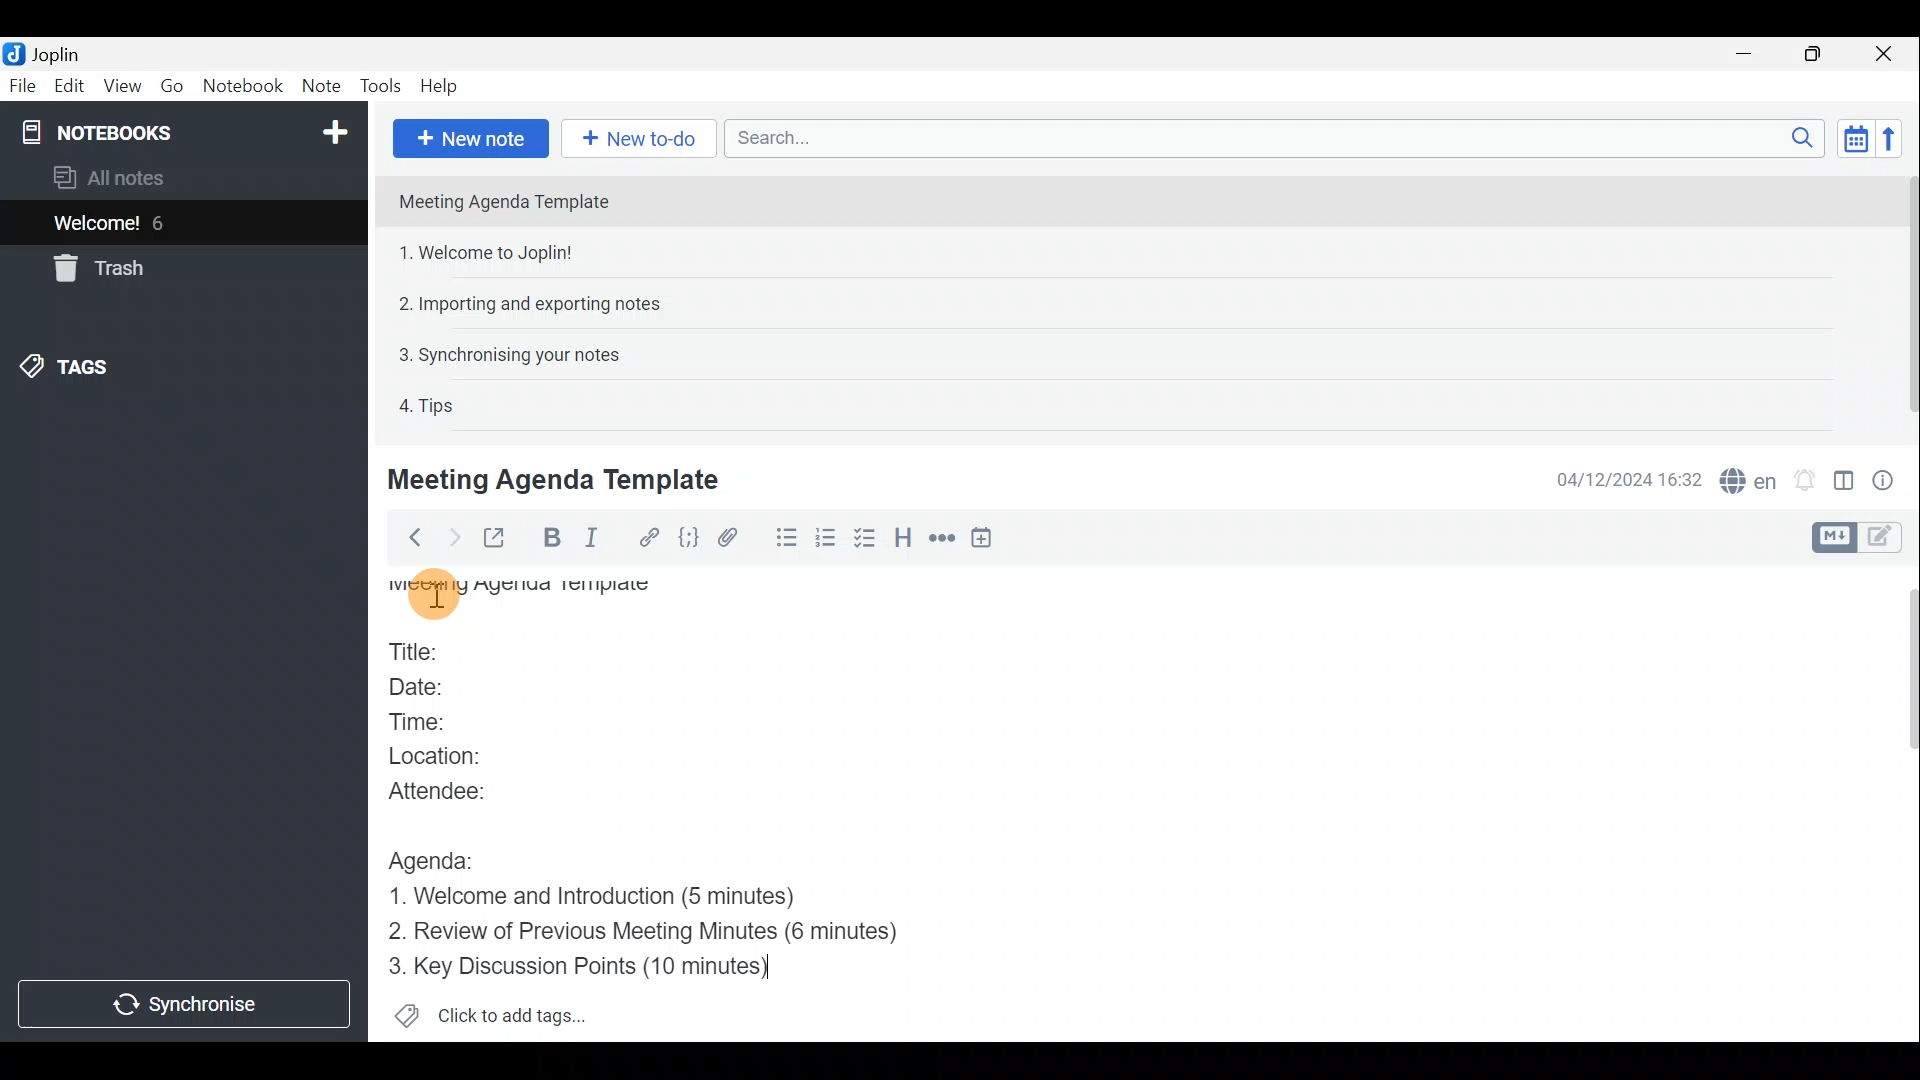  What do you see at coordinates (509, 354) in the screenshot?
I see `3. Synchronising your notes` at bounding box center [509, 354].